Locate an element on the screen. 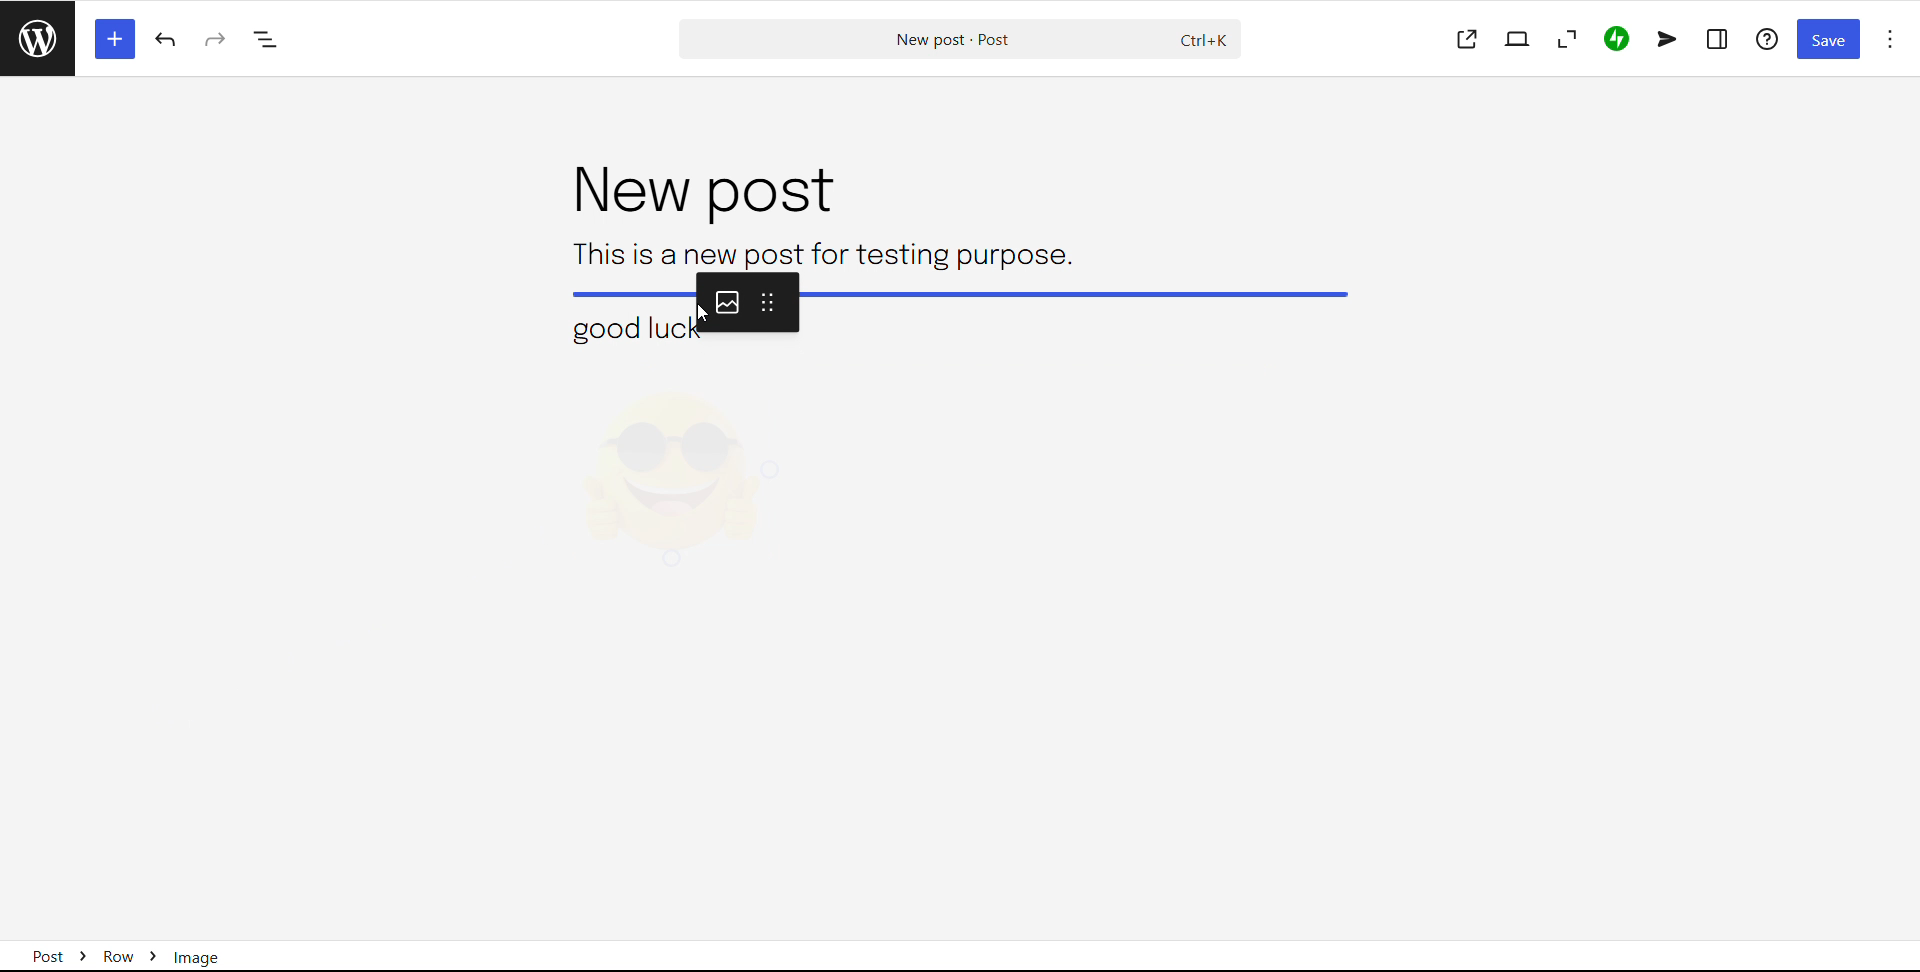 The height and width of the screenshot is (972, 1920). save is located at coordinates (1828, 40).